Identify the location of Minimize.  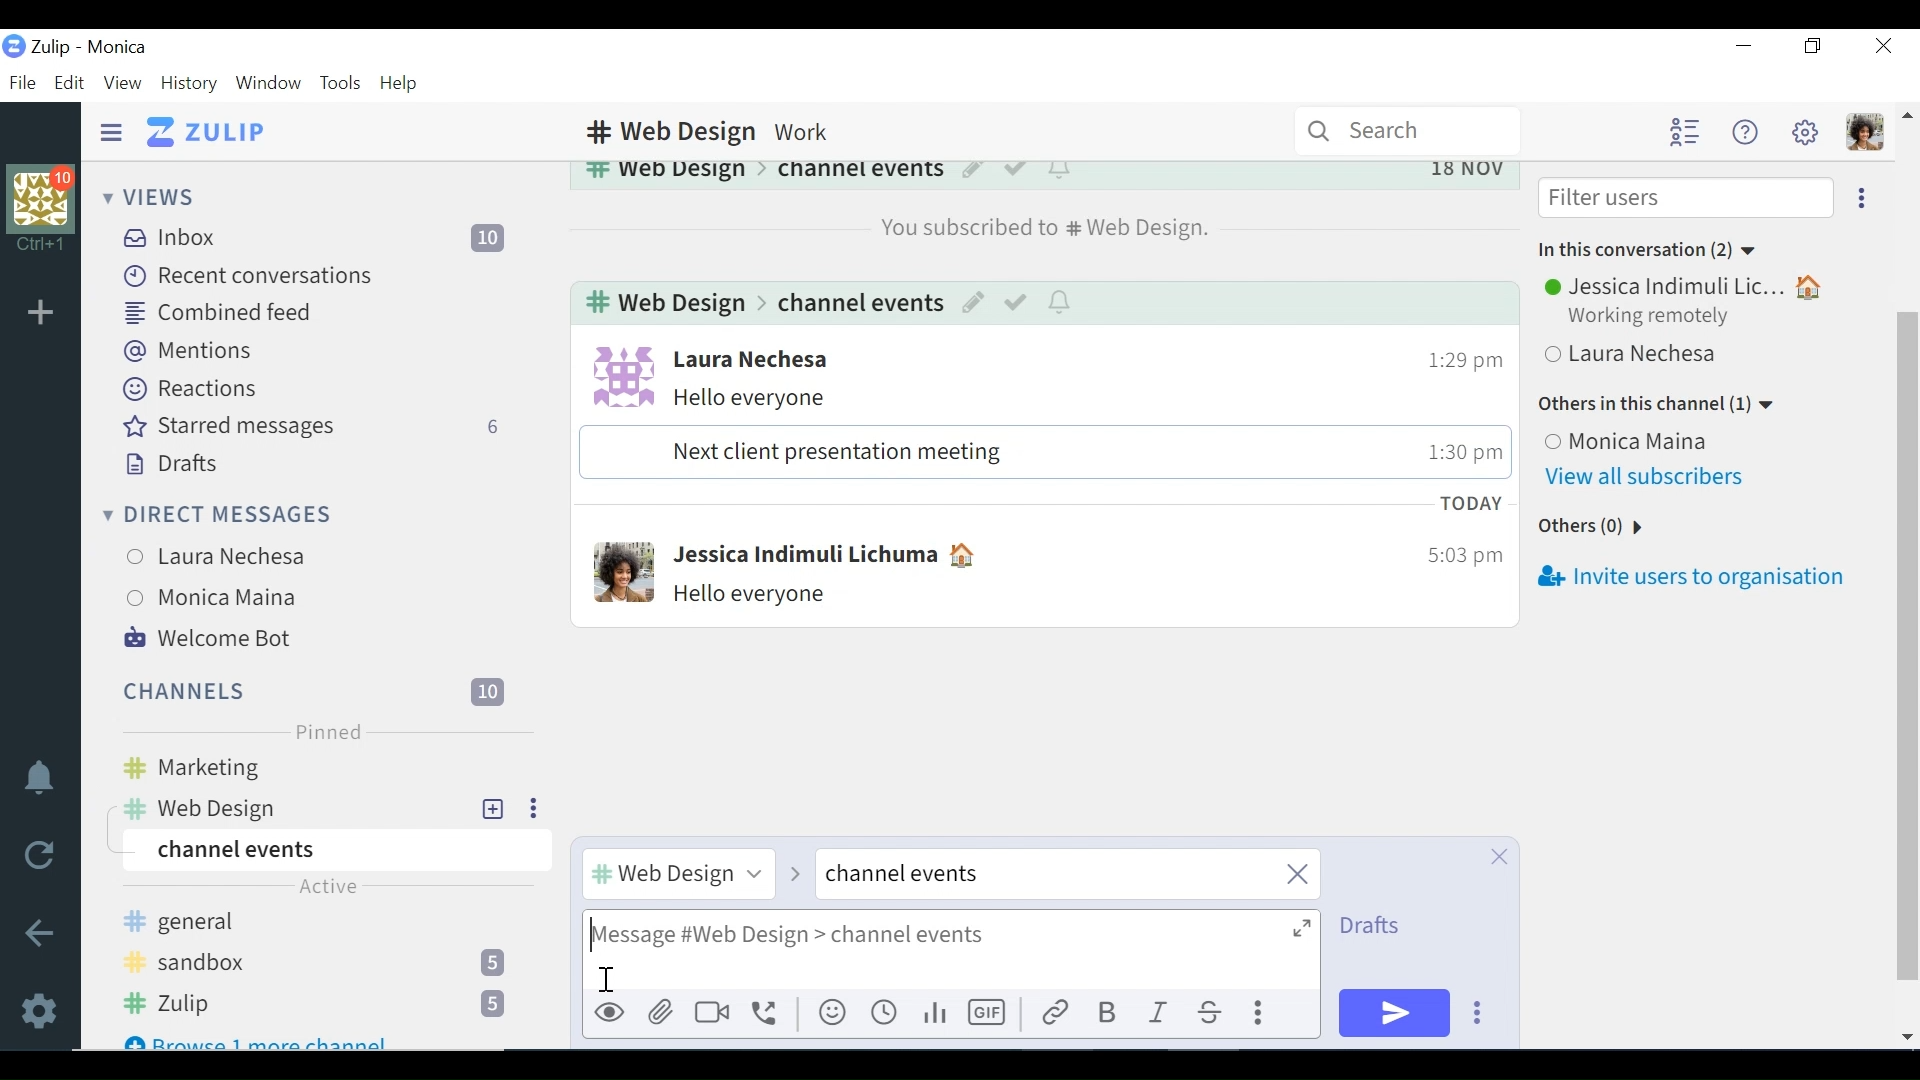
(1743, 47).